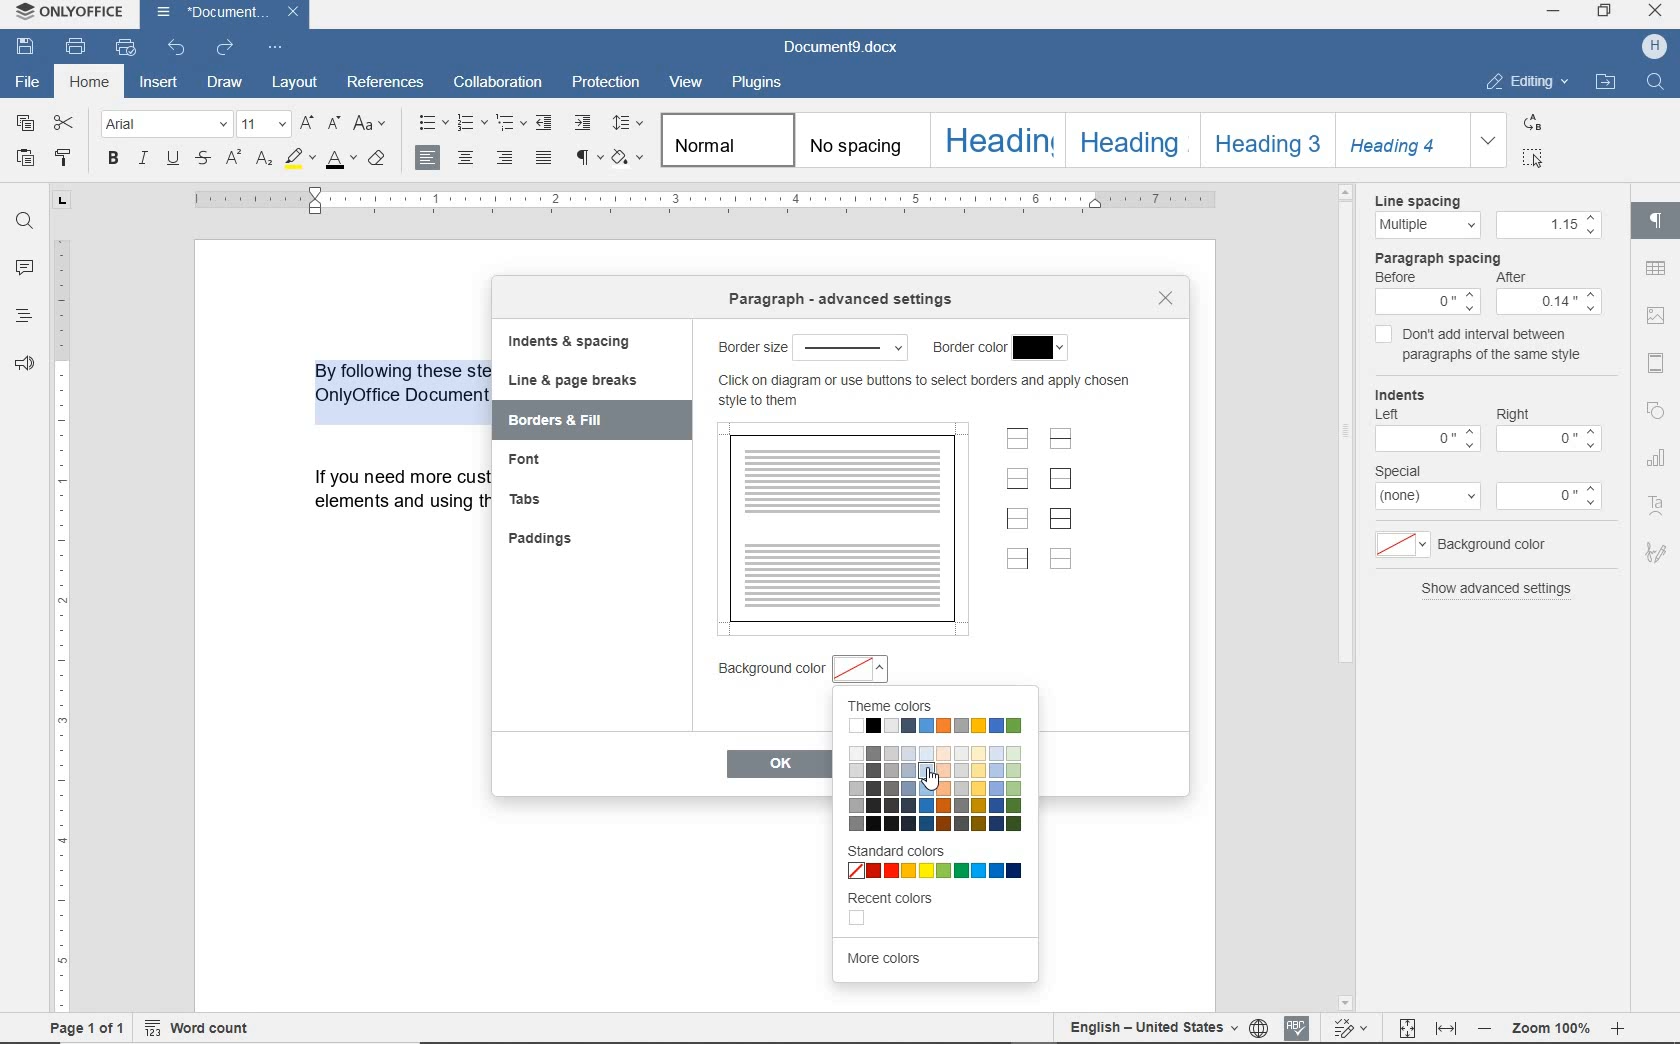 The width and height of the screenshot is (1680, 1044). Describe the element at coordinates (1061, 438) in the screenshot. I see `set horizontal inner lines only` at that location.